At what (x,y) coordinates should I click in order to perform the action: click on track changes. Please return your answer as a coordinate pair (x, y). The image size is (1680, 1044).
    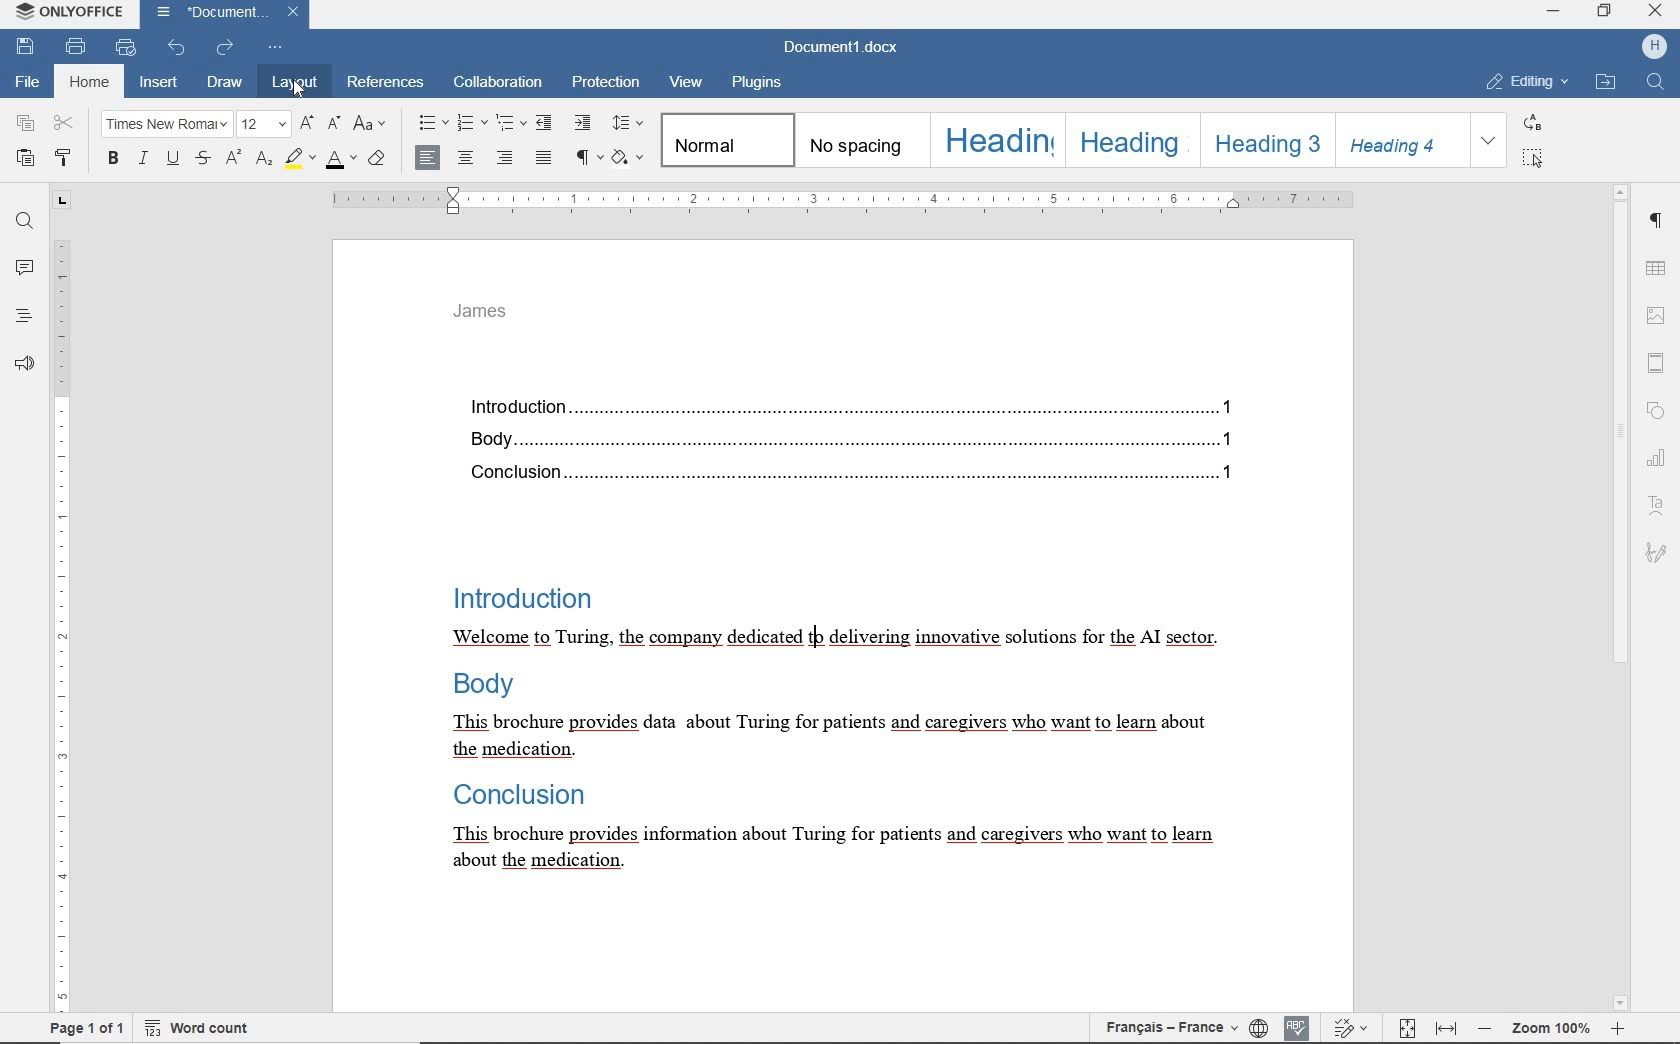
    Looking at the image, I should click on (1353, 1024).